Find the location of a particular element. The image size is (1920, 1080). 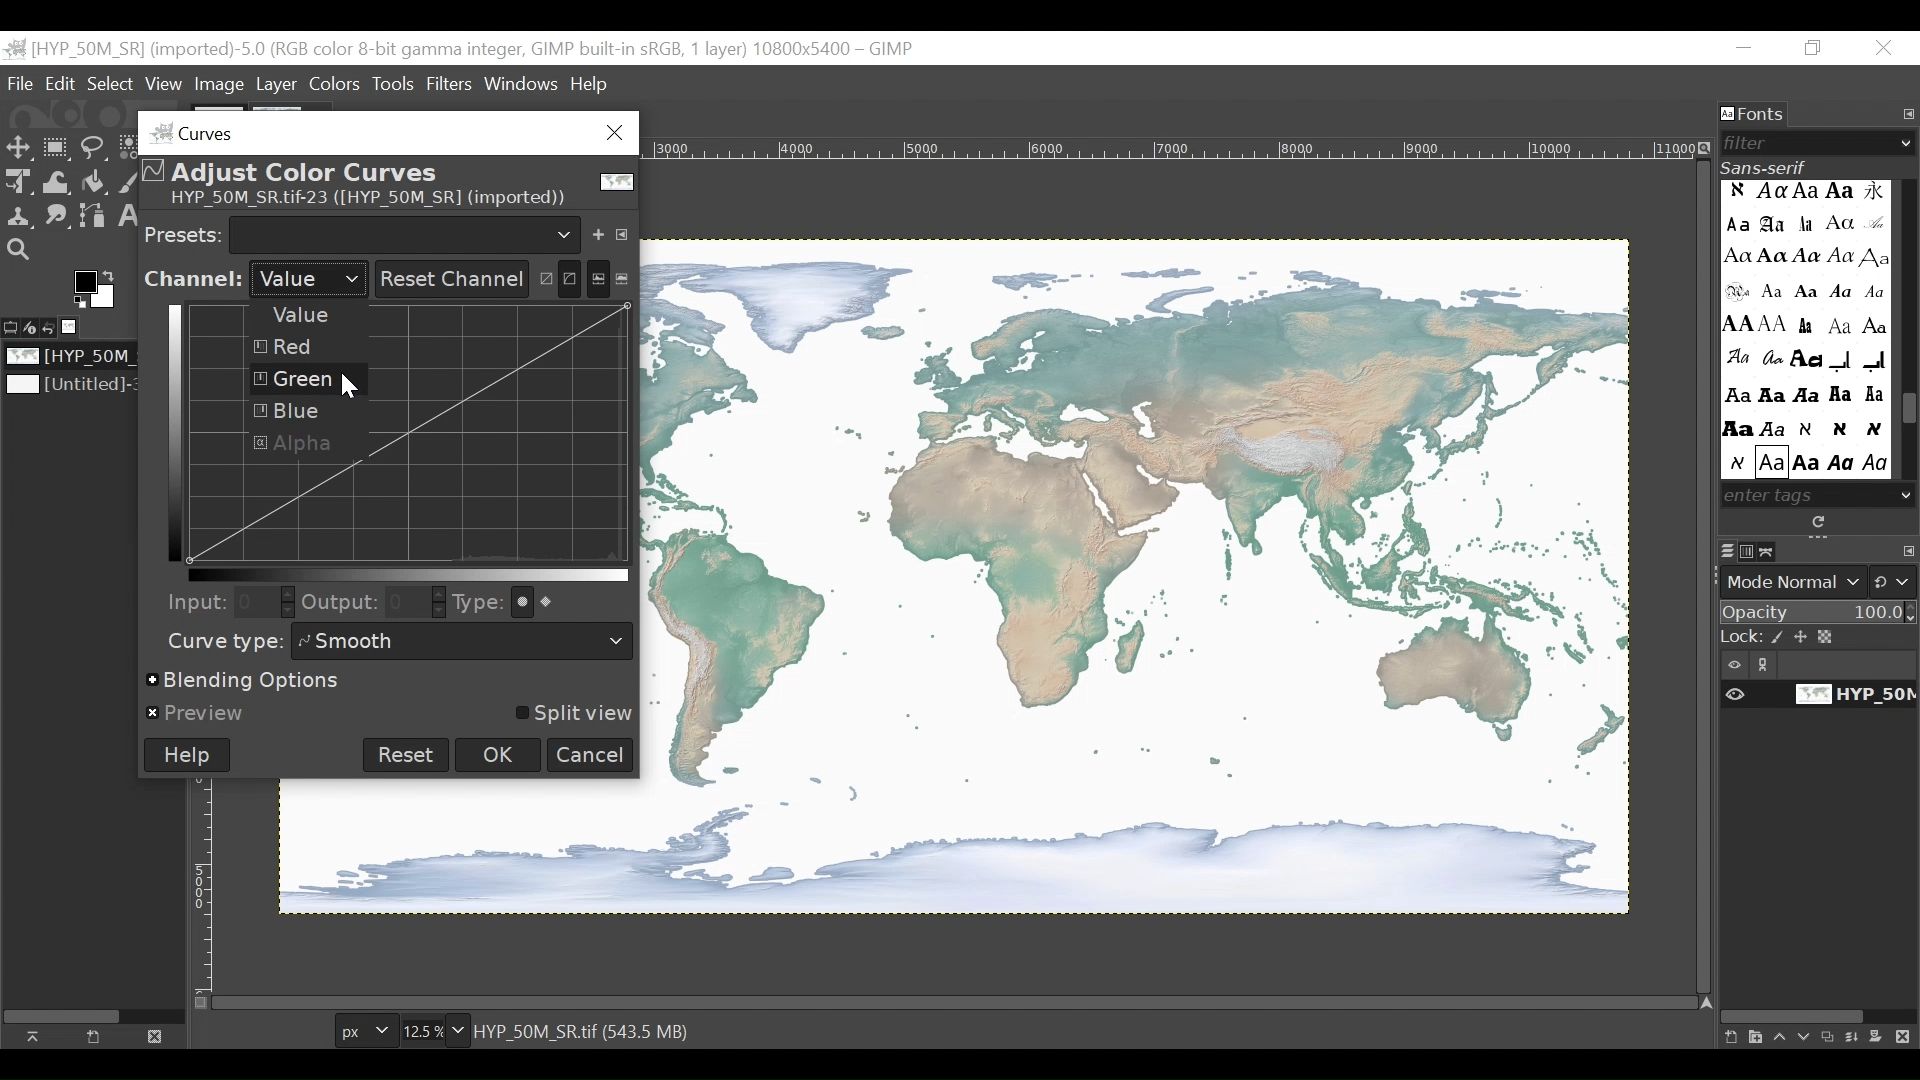

Paths is located at coordinates (1773, 551).